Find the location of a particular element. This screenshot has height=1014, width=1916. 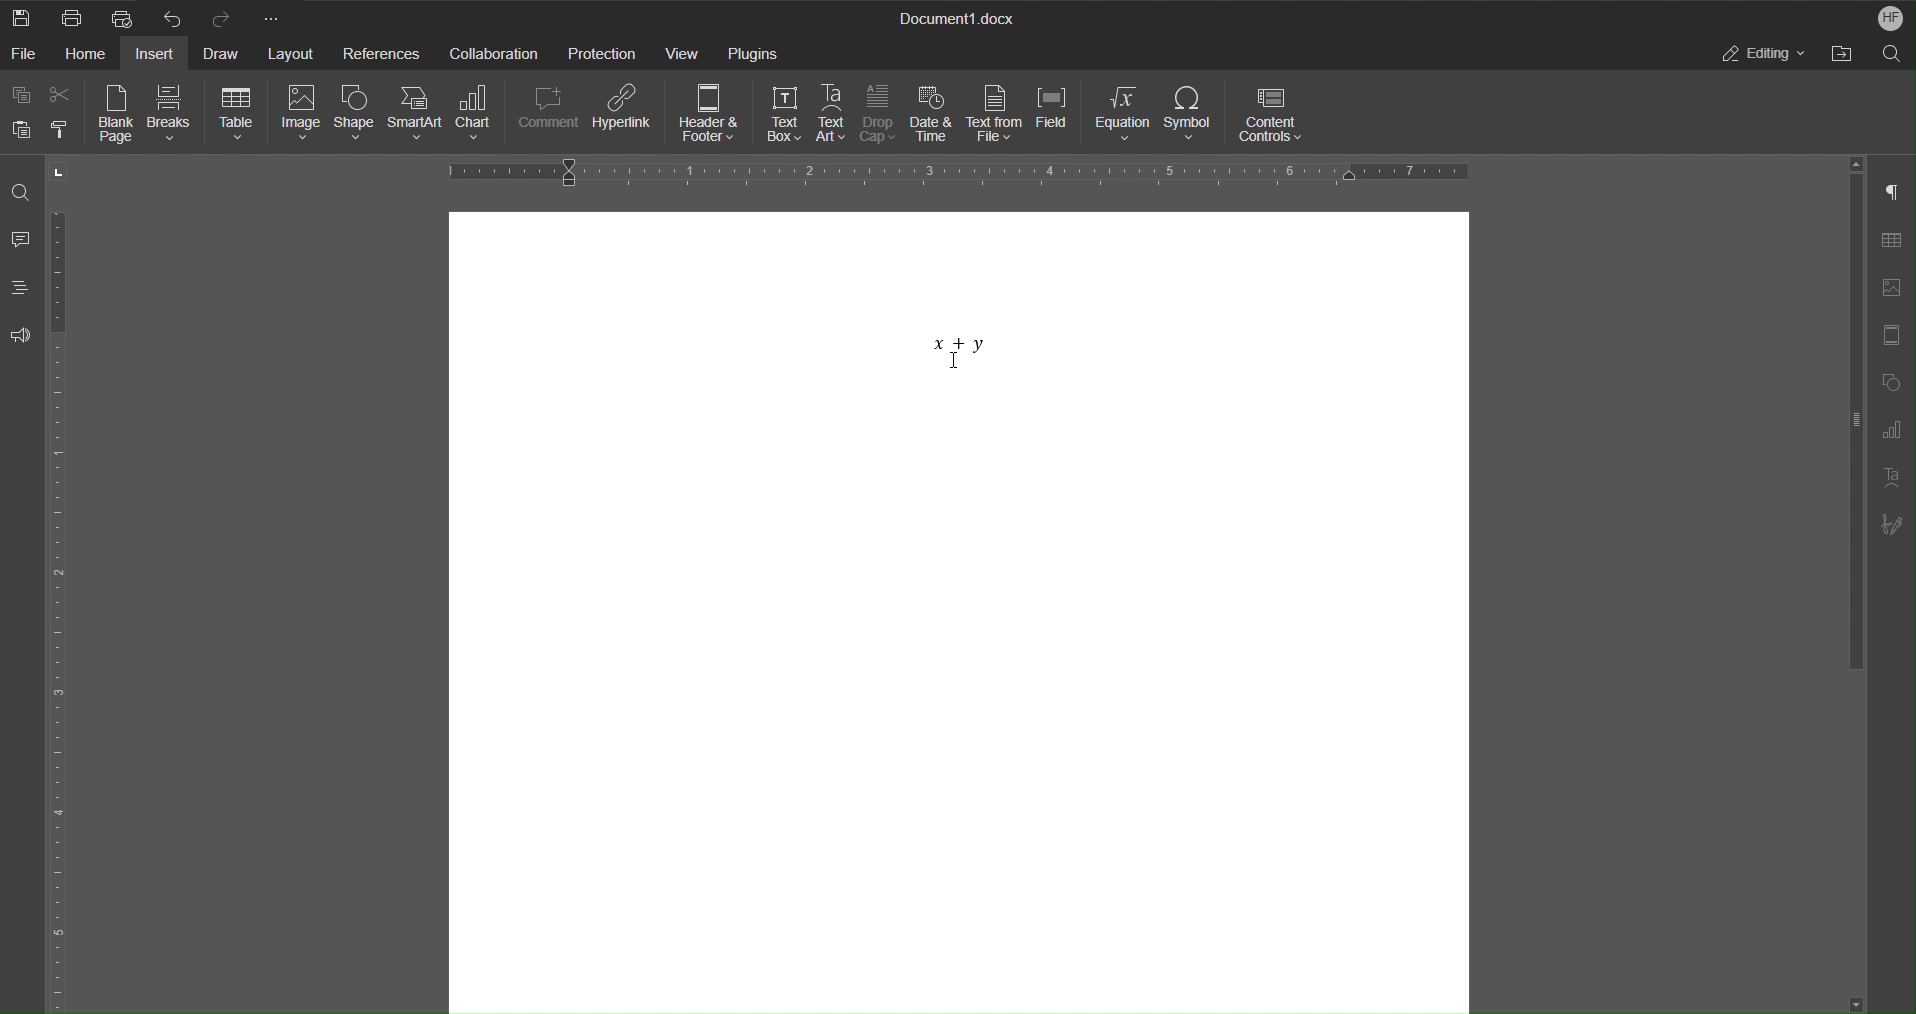

Draw is located at coordinates (221, 54).